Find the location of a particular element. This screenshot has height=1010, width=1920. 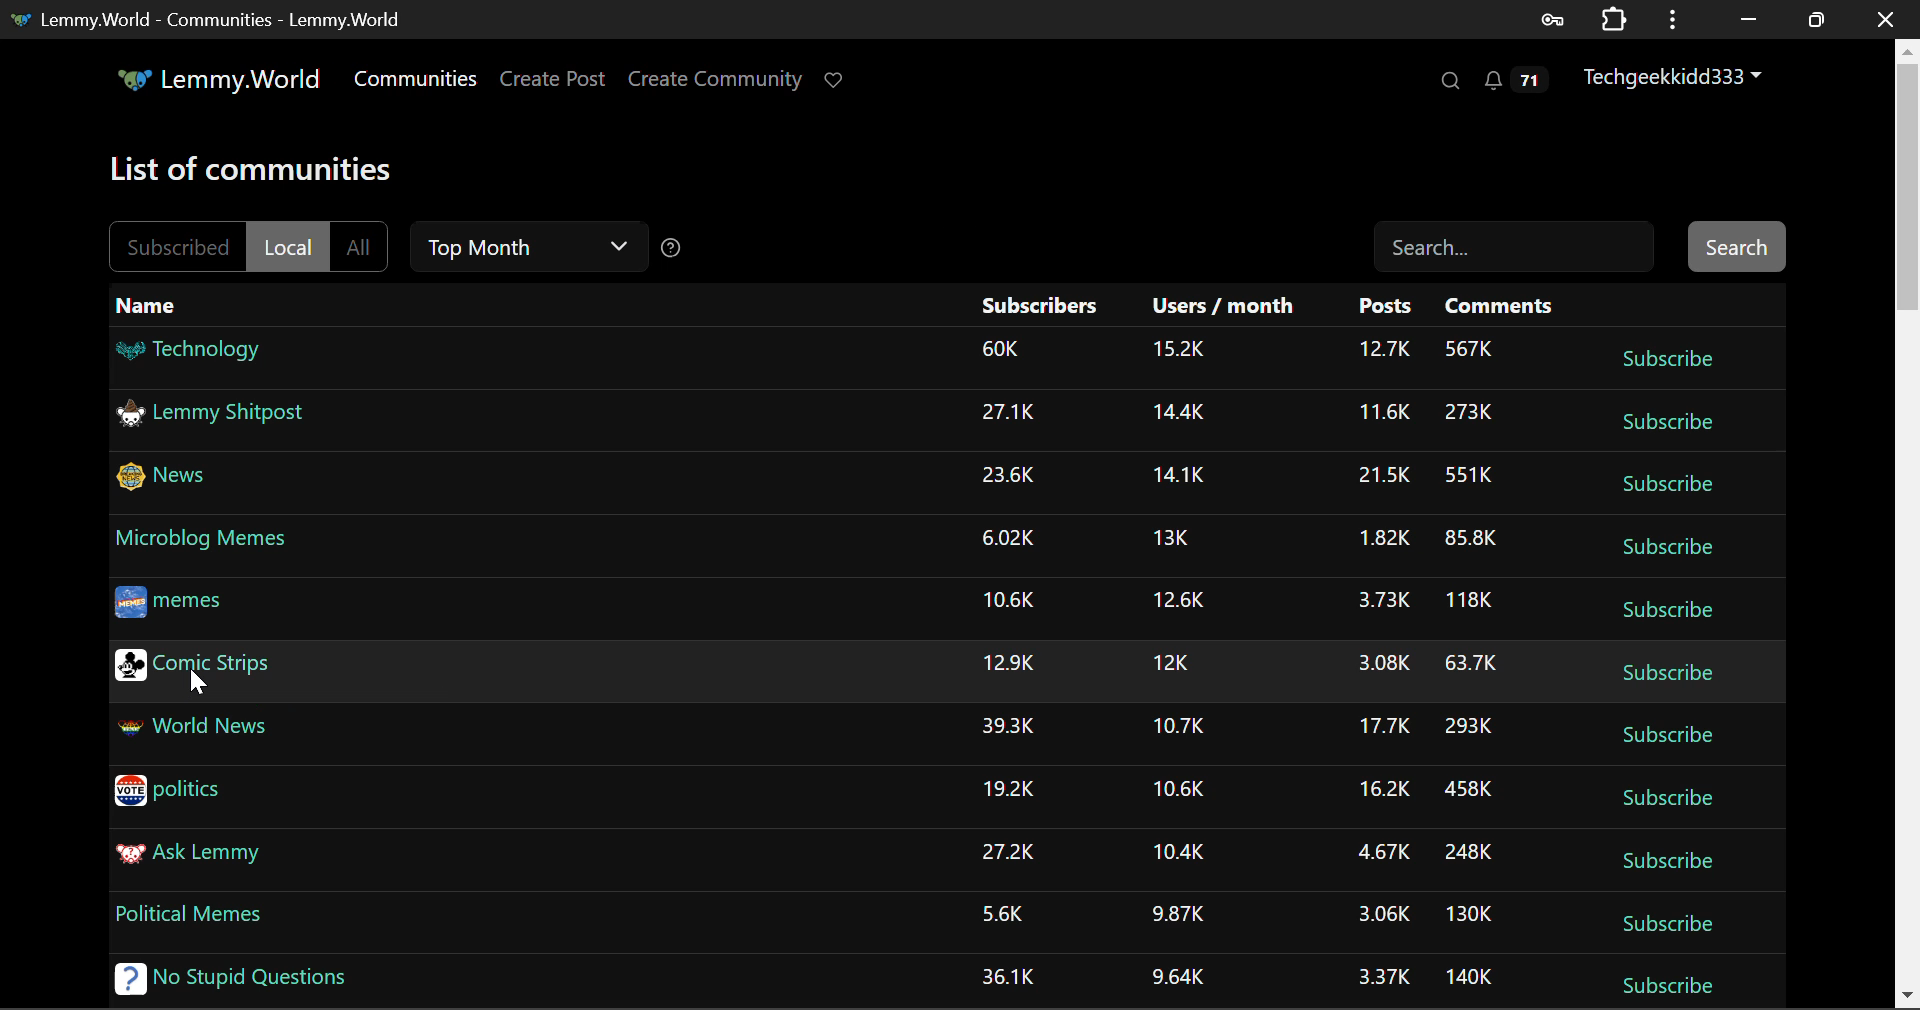

14.4K is located at coordinates (1181, 416).